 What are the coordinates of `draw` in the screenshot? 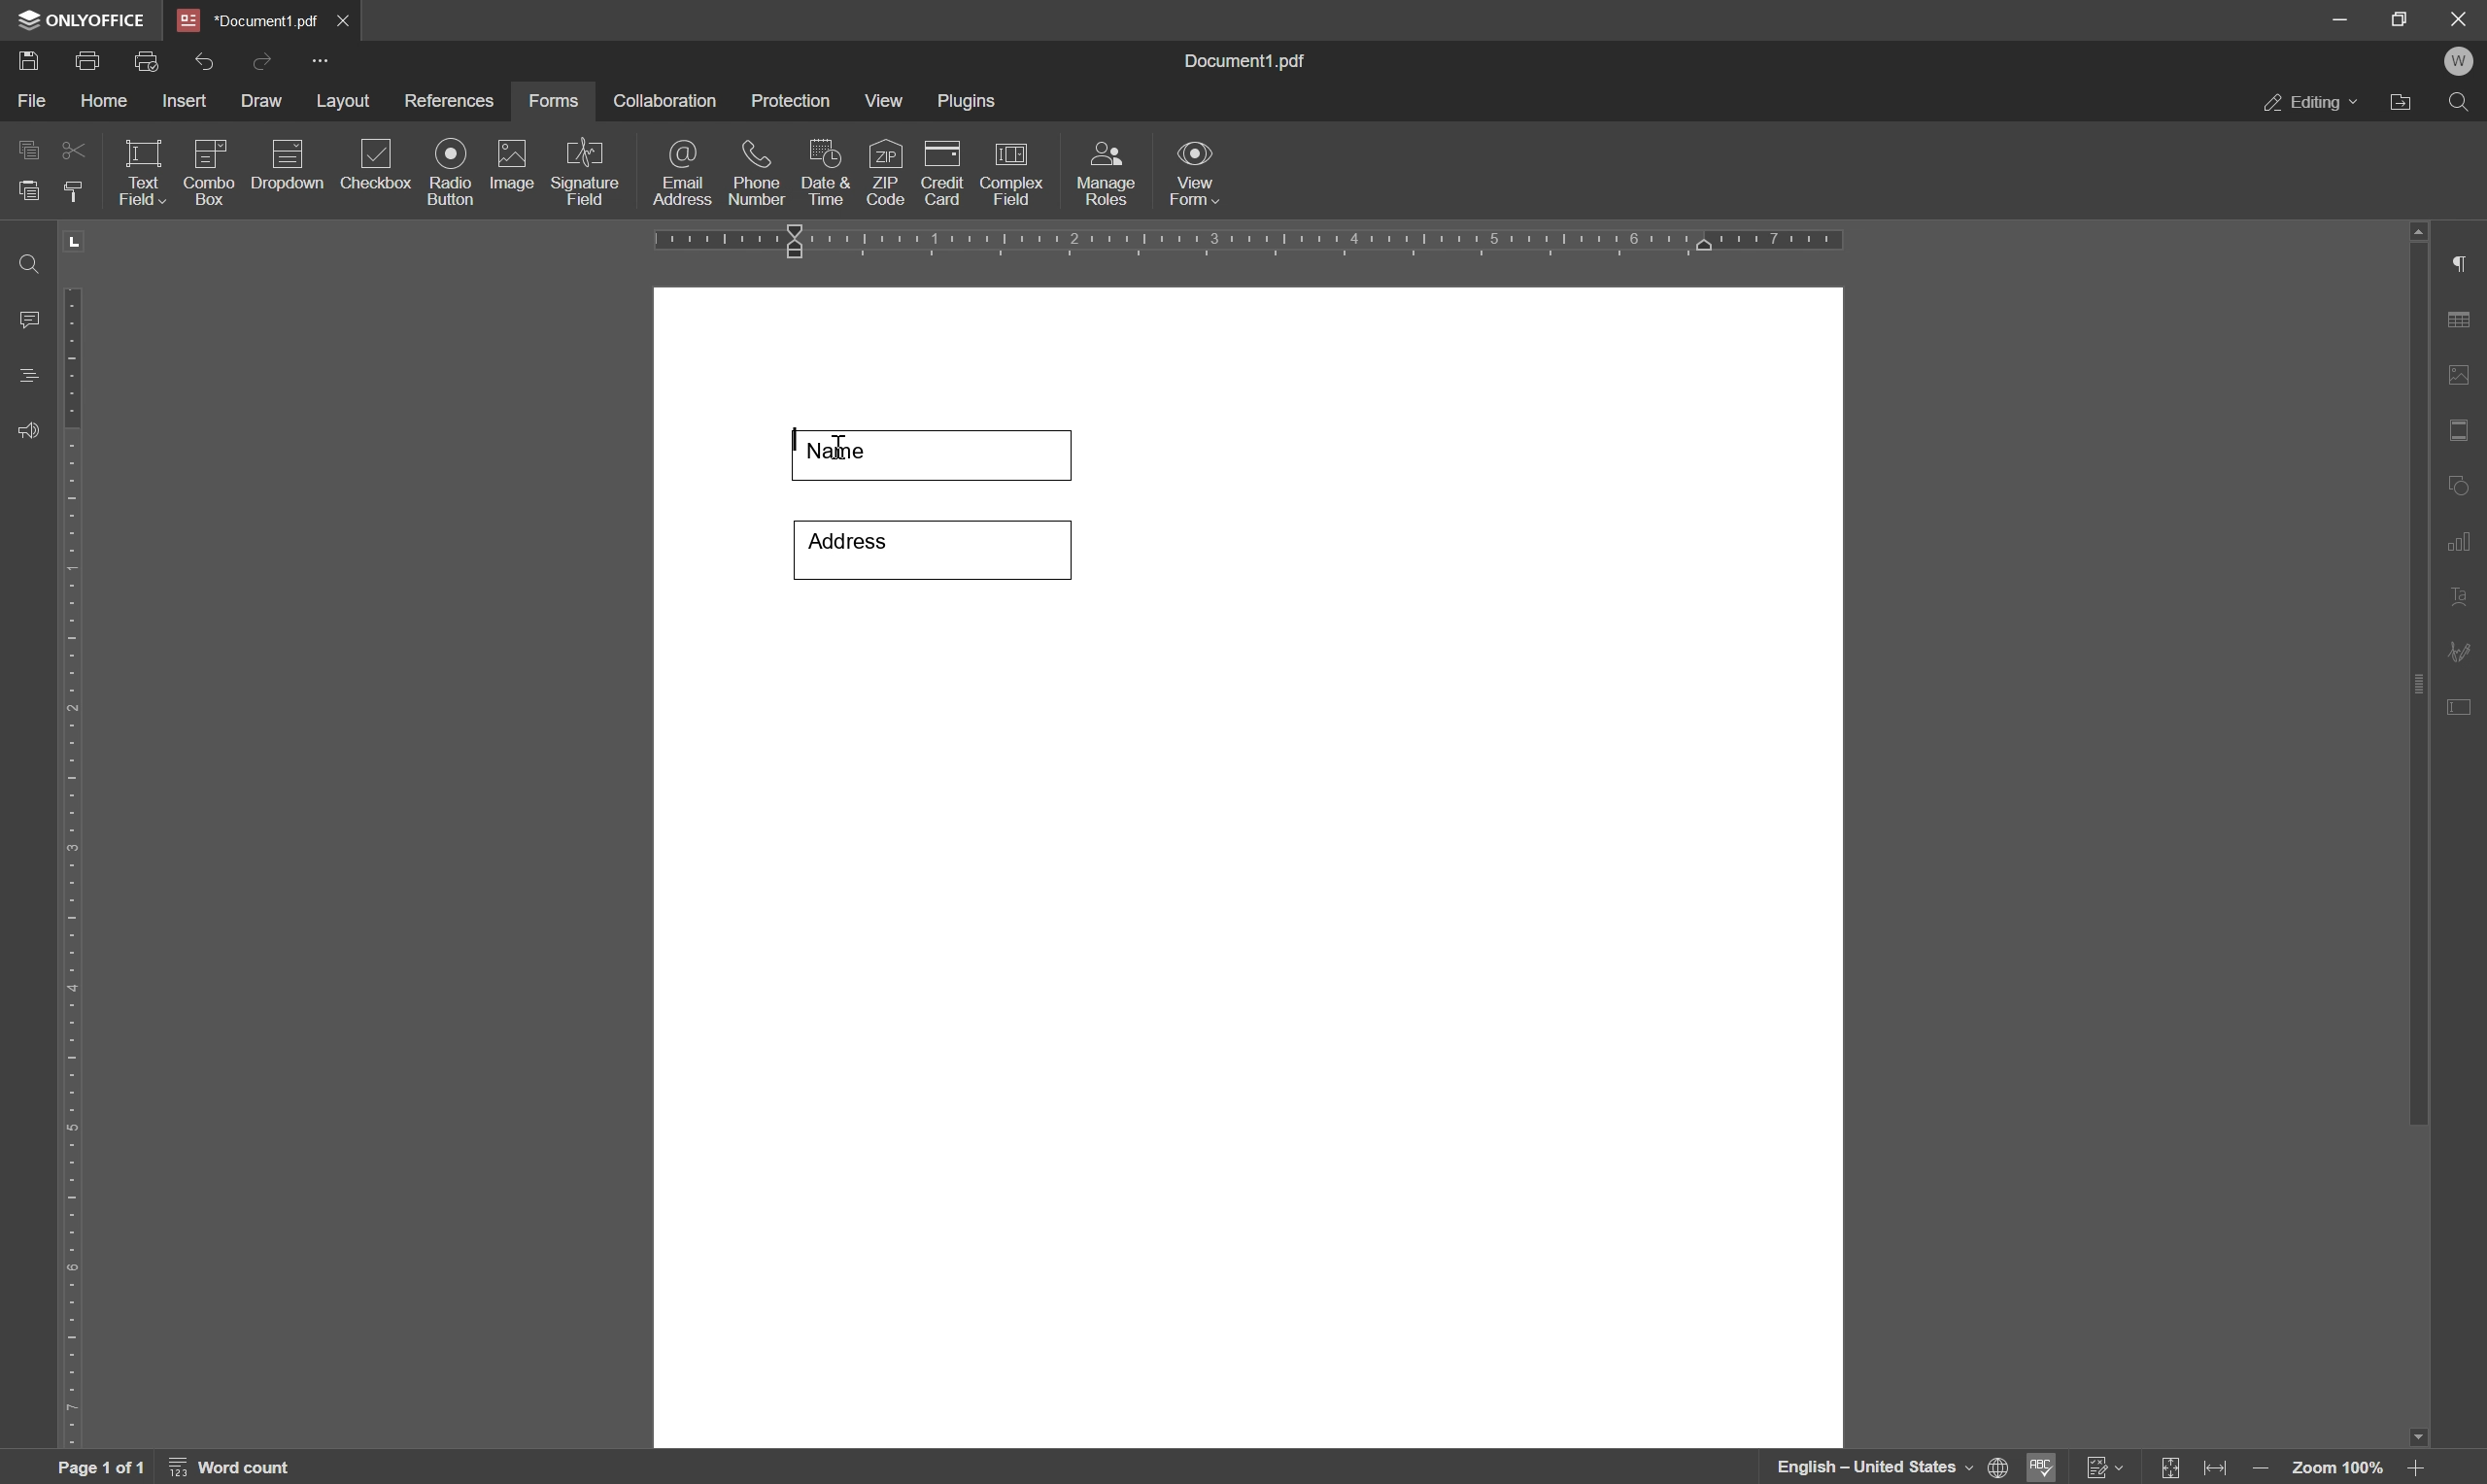 It's located at (261, 103).